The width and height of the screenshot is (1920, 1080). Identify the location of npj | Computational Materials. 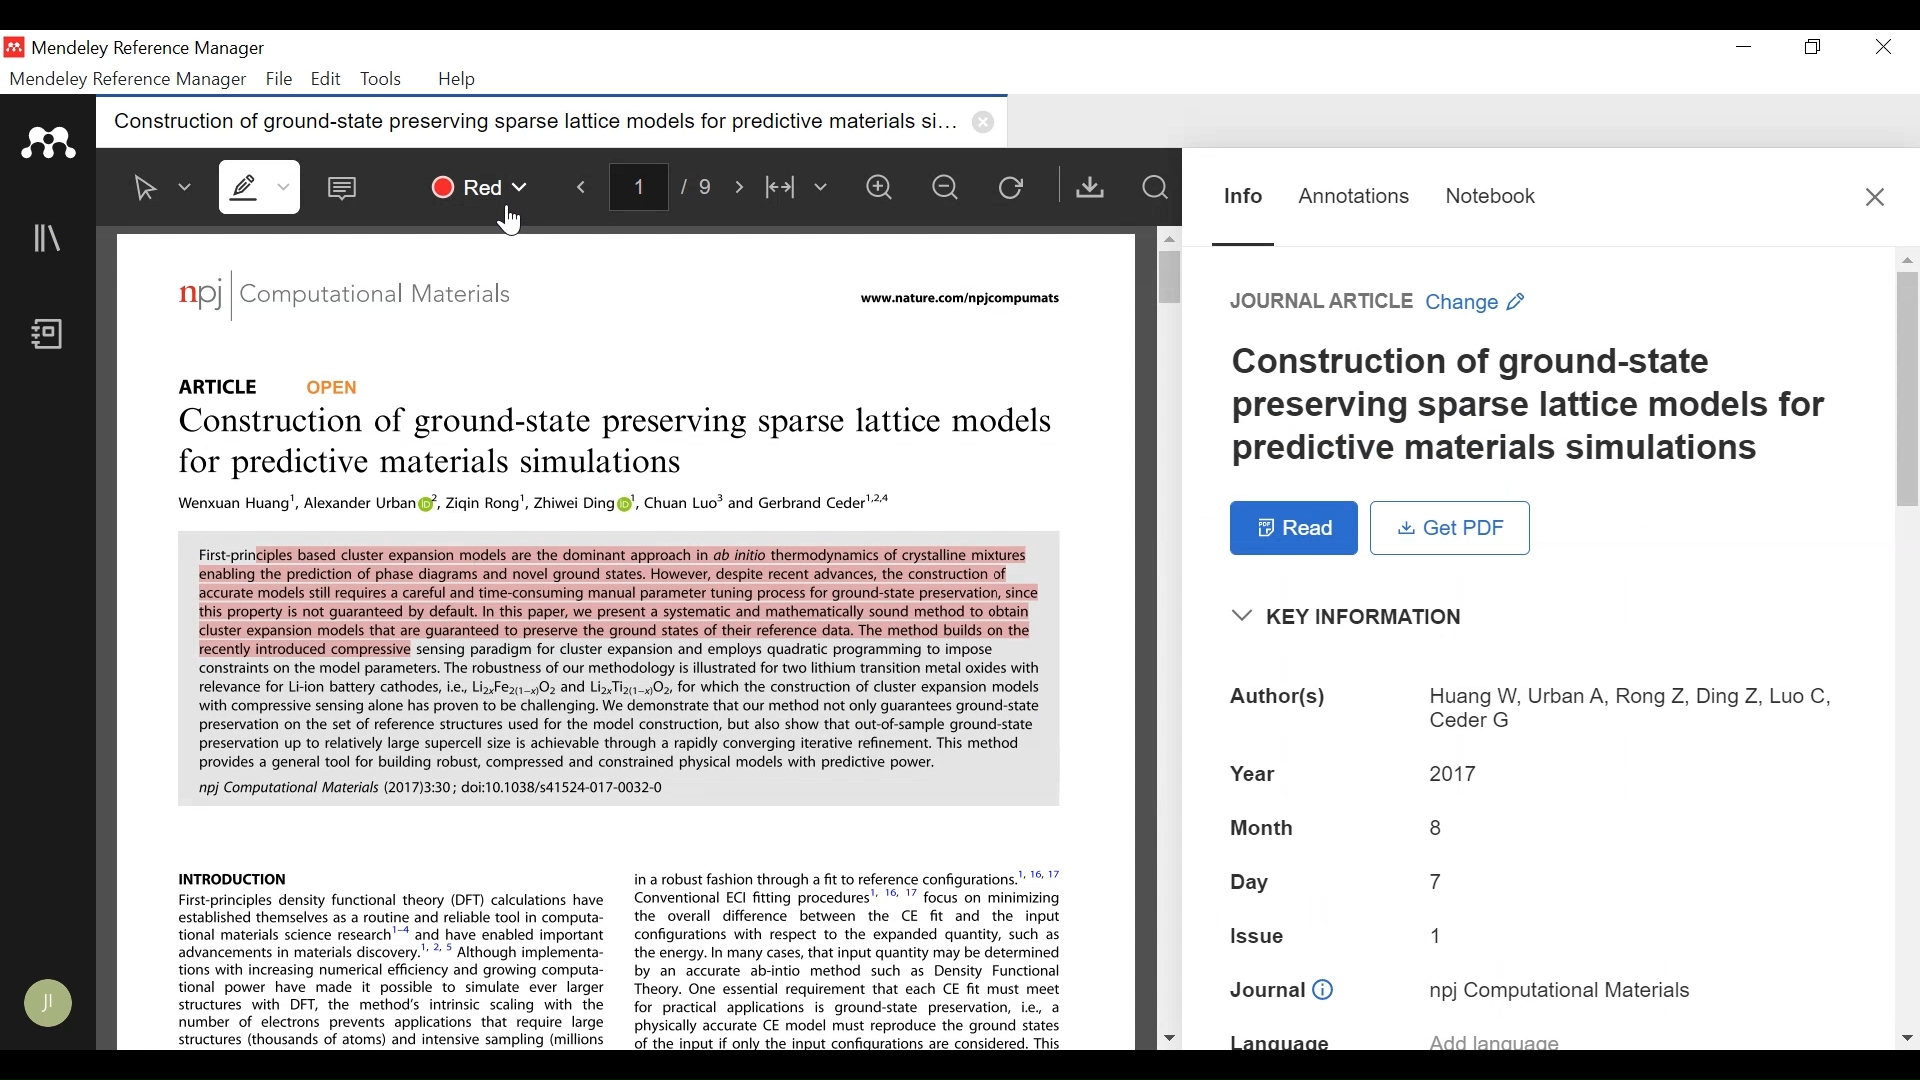
(346, 297).